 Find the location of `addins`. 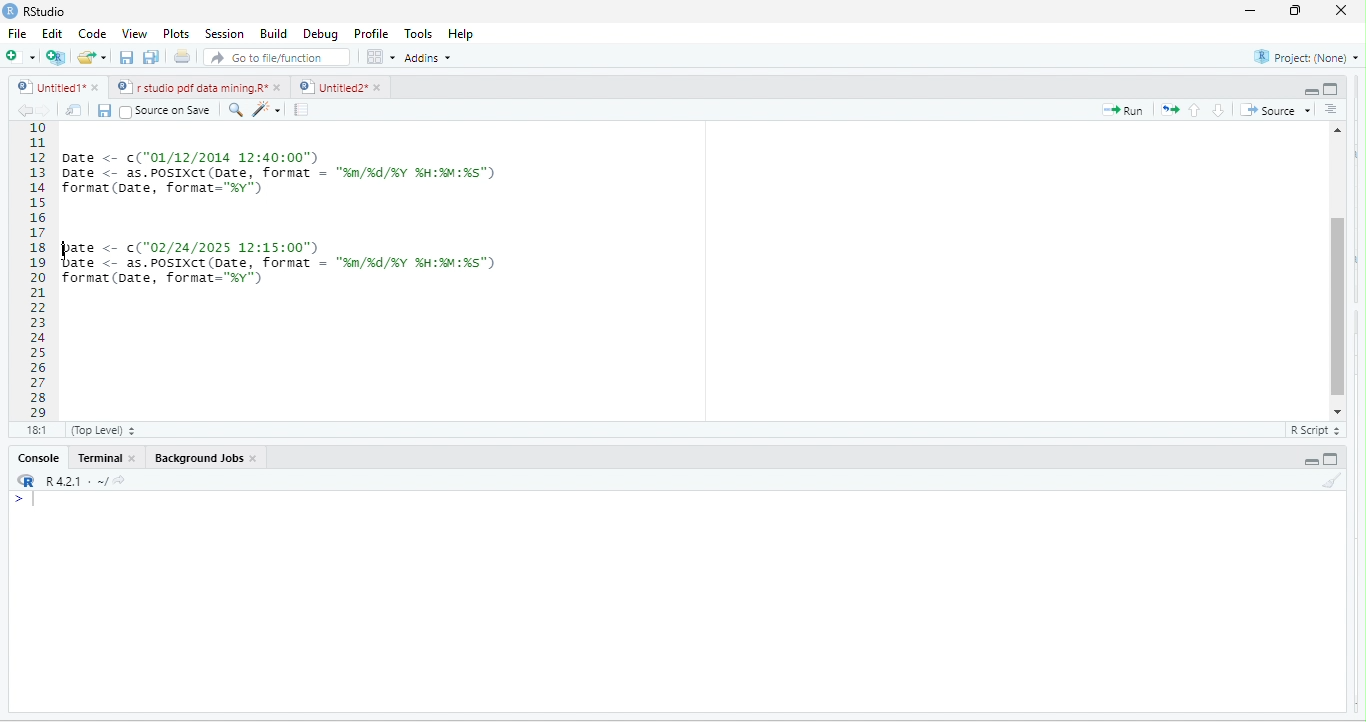

addins is located at coordinates (427, 58).